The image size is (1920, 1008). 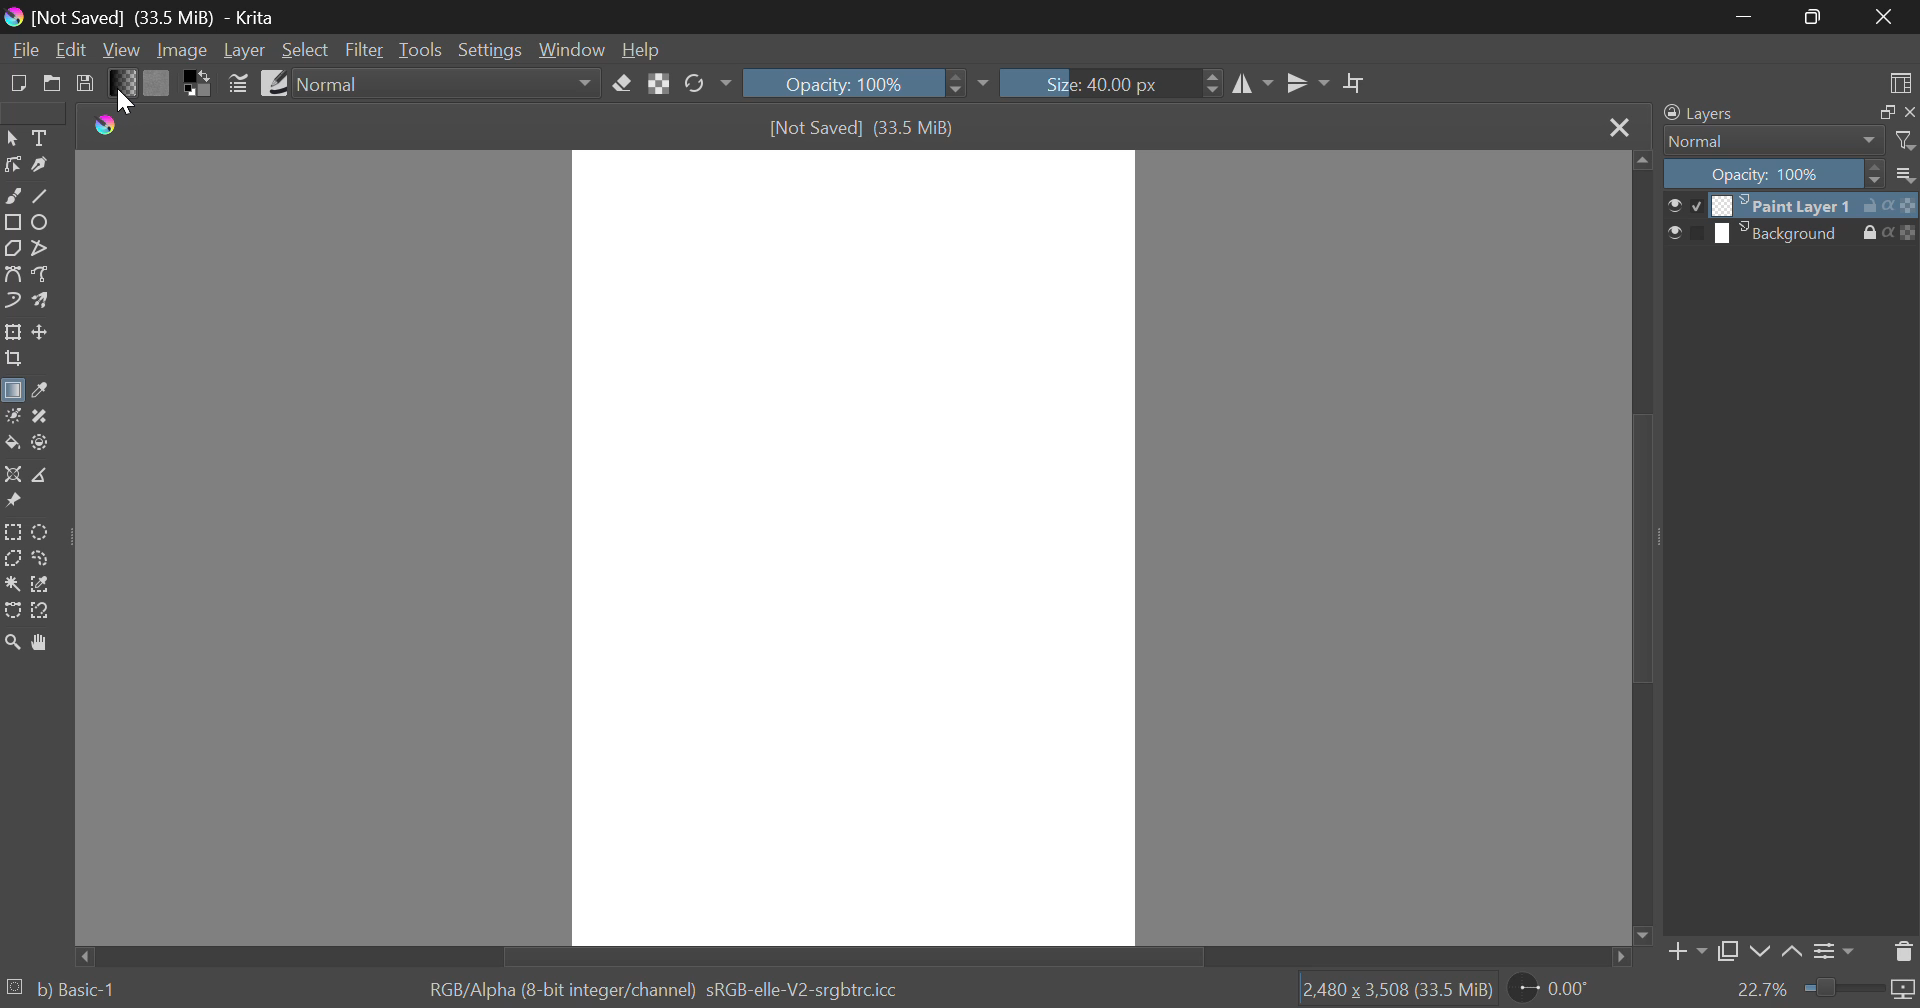 I want to click on Opacity 100%, so click(x=1771, y=174).